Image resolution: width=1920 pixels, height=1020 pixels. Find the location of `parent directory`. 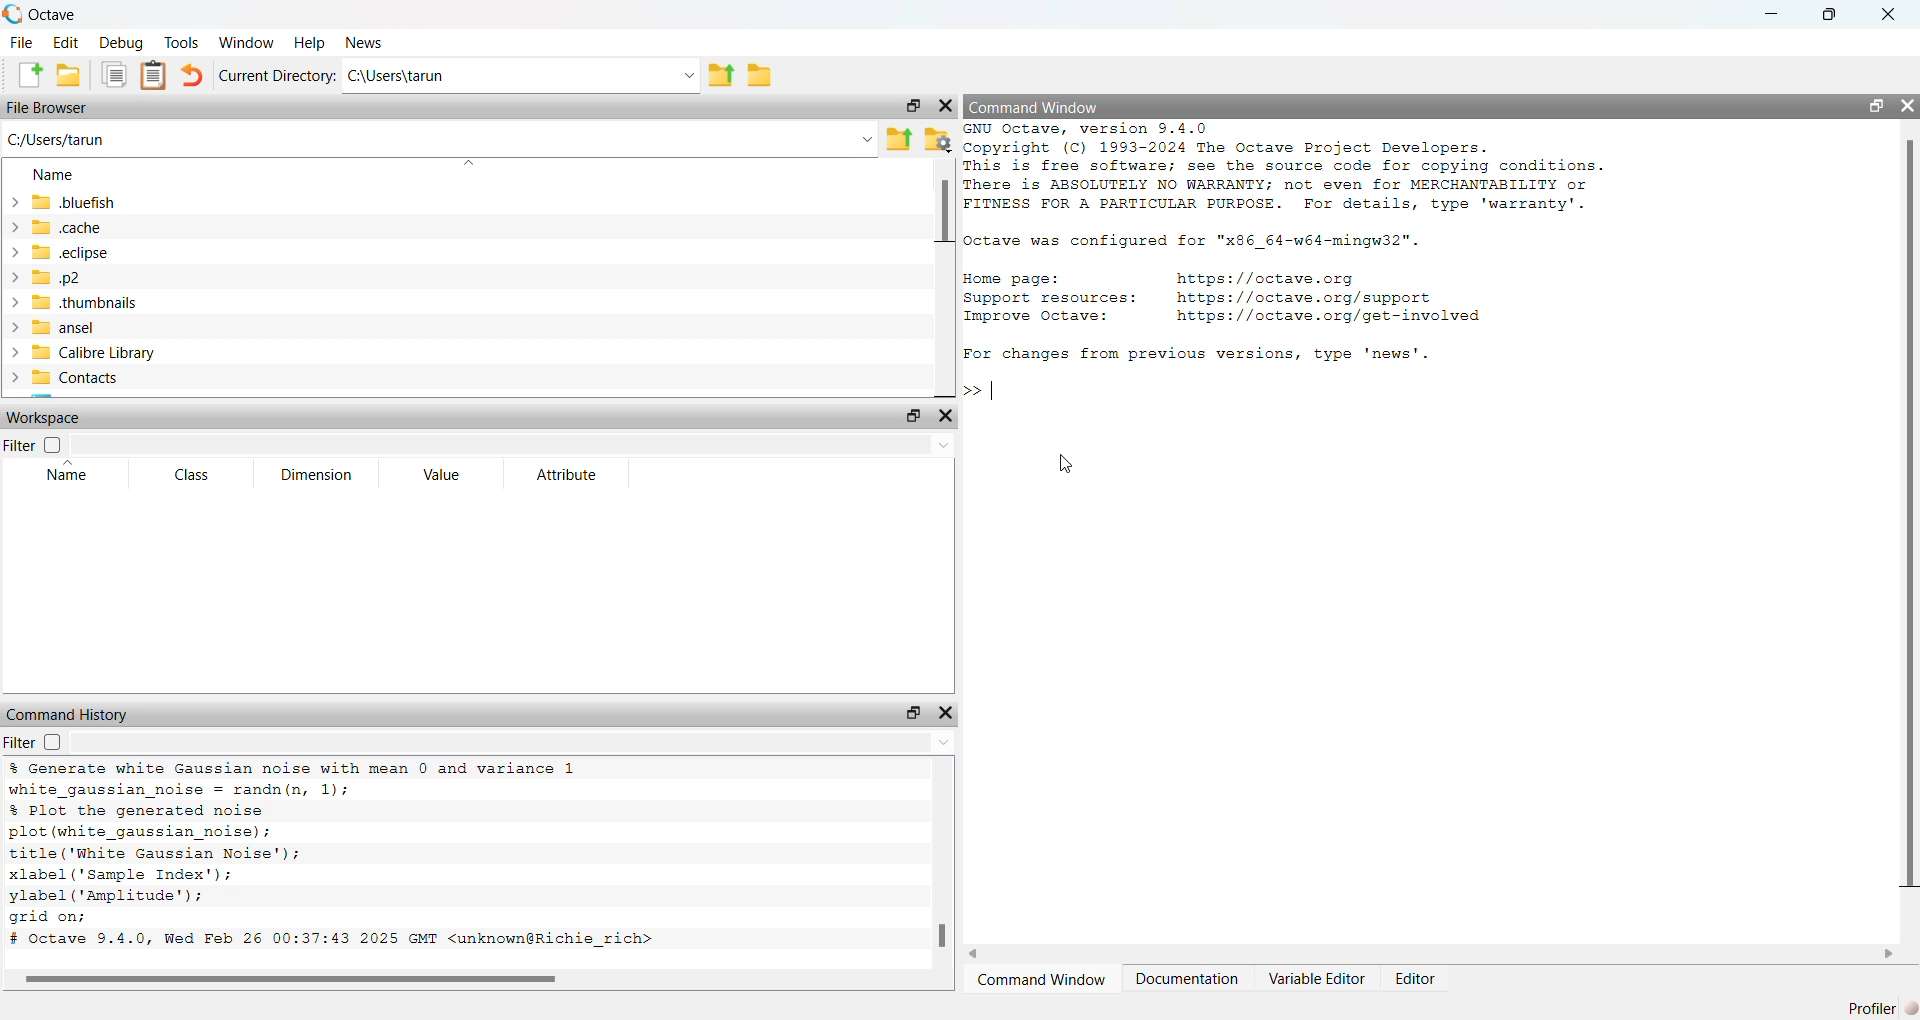

parent directory is located at coordinates (902, 142).